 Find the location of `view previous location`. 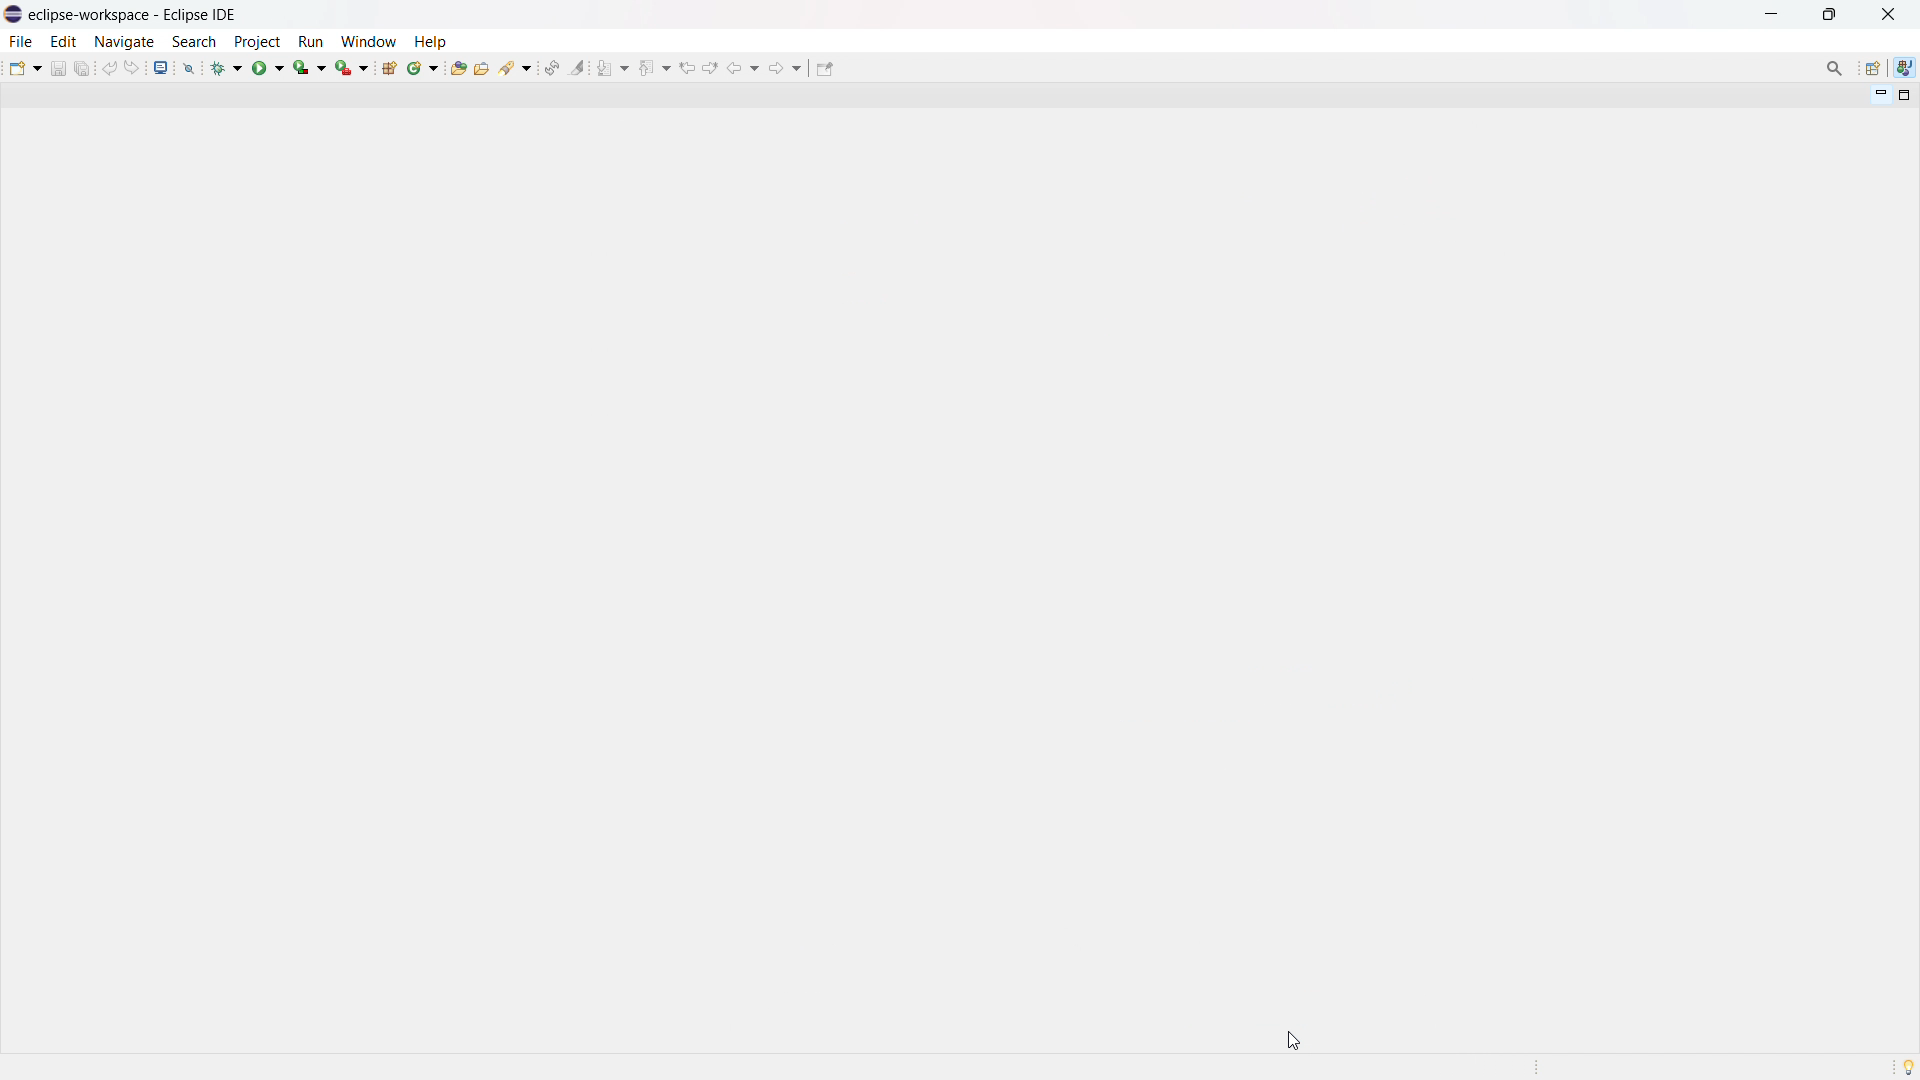

view previous location is located at coordinates (687, 67).